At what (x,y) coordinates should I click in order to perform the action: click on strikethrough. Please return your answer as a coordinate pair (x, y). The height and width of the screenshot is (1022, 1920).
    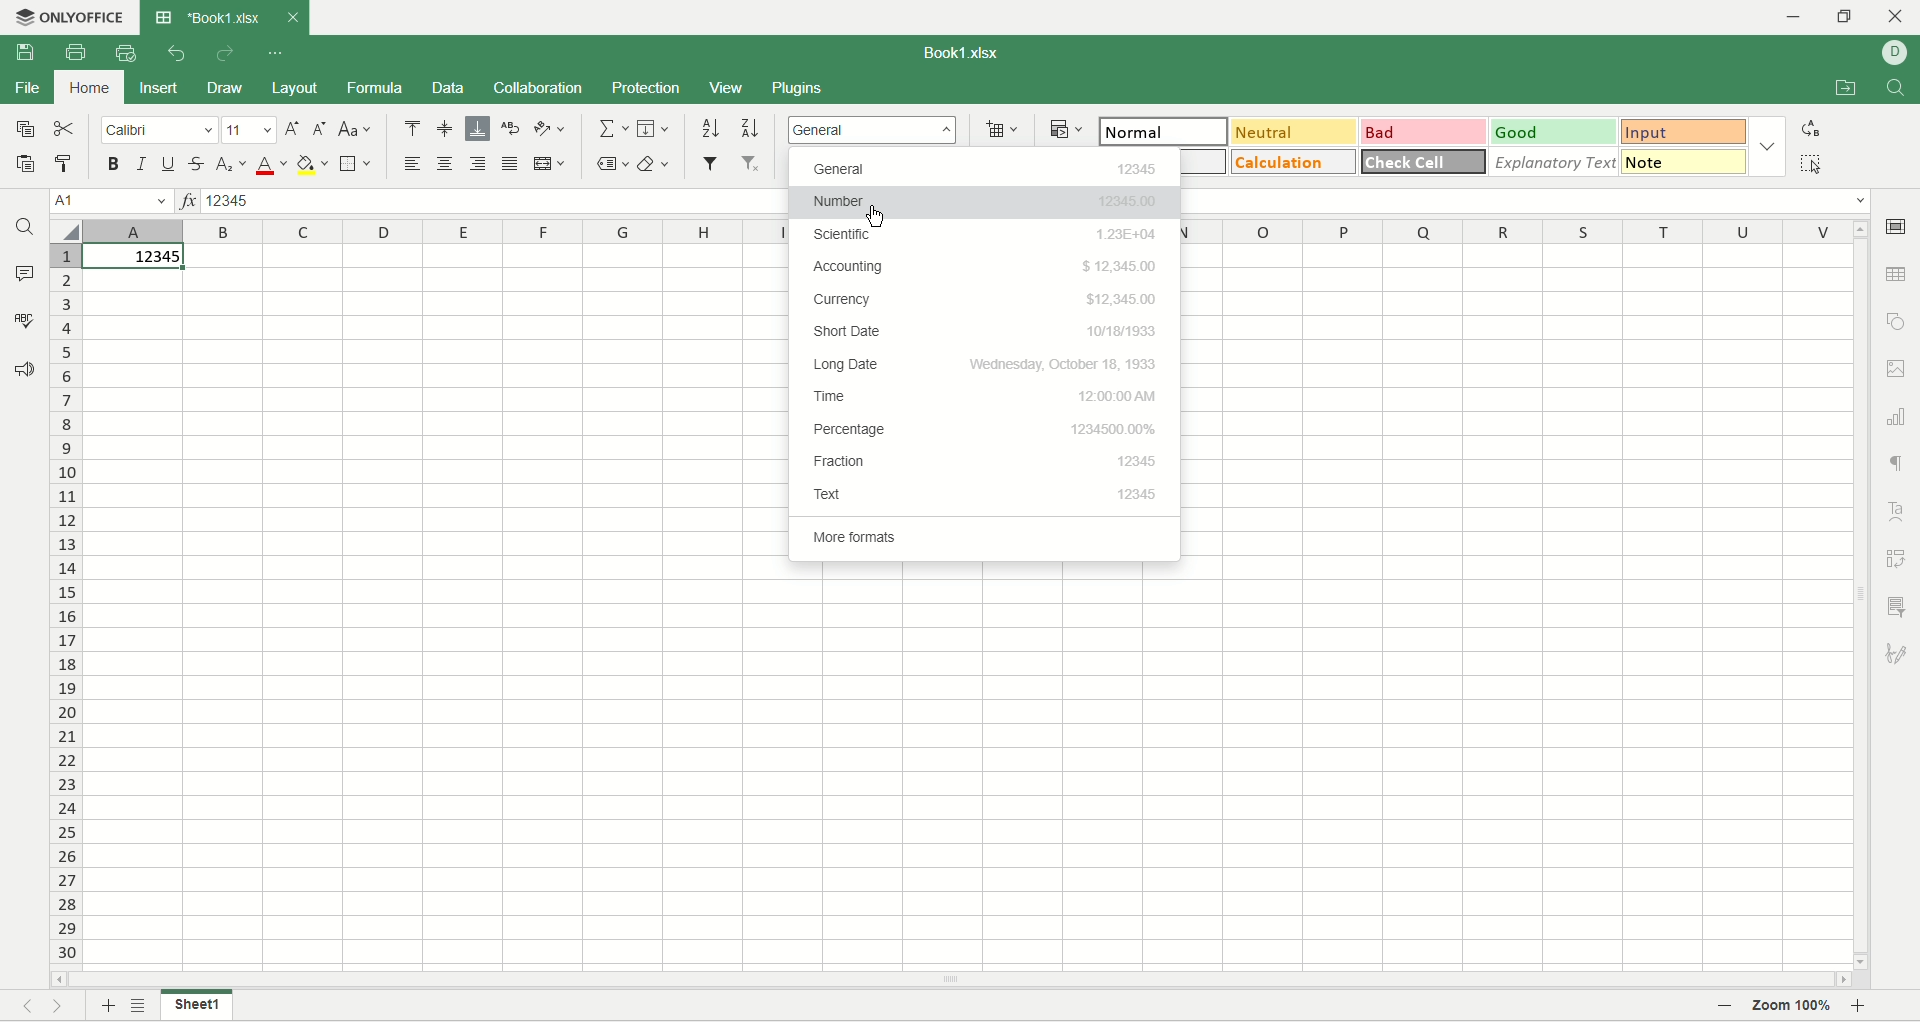
    Looking at the image, I should click on (197, 163).